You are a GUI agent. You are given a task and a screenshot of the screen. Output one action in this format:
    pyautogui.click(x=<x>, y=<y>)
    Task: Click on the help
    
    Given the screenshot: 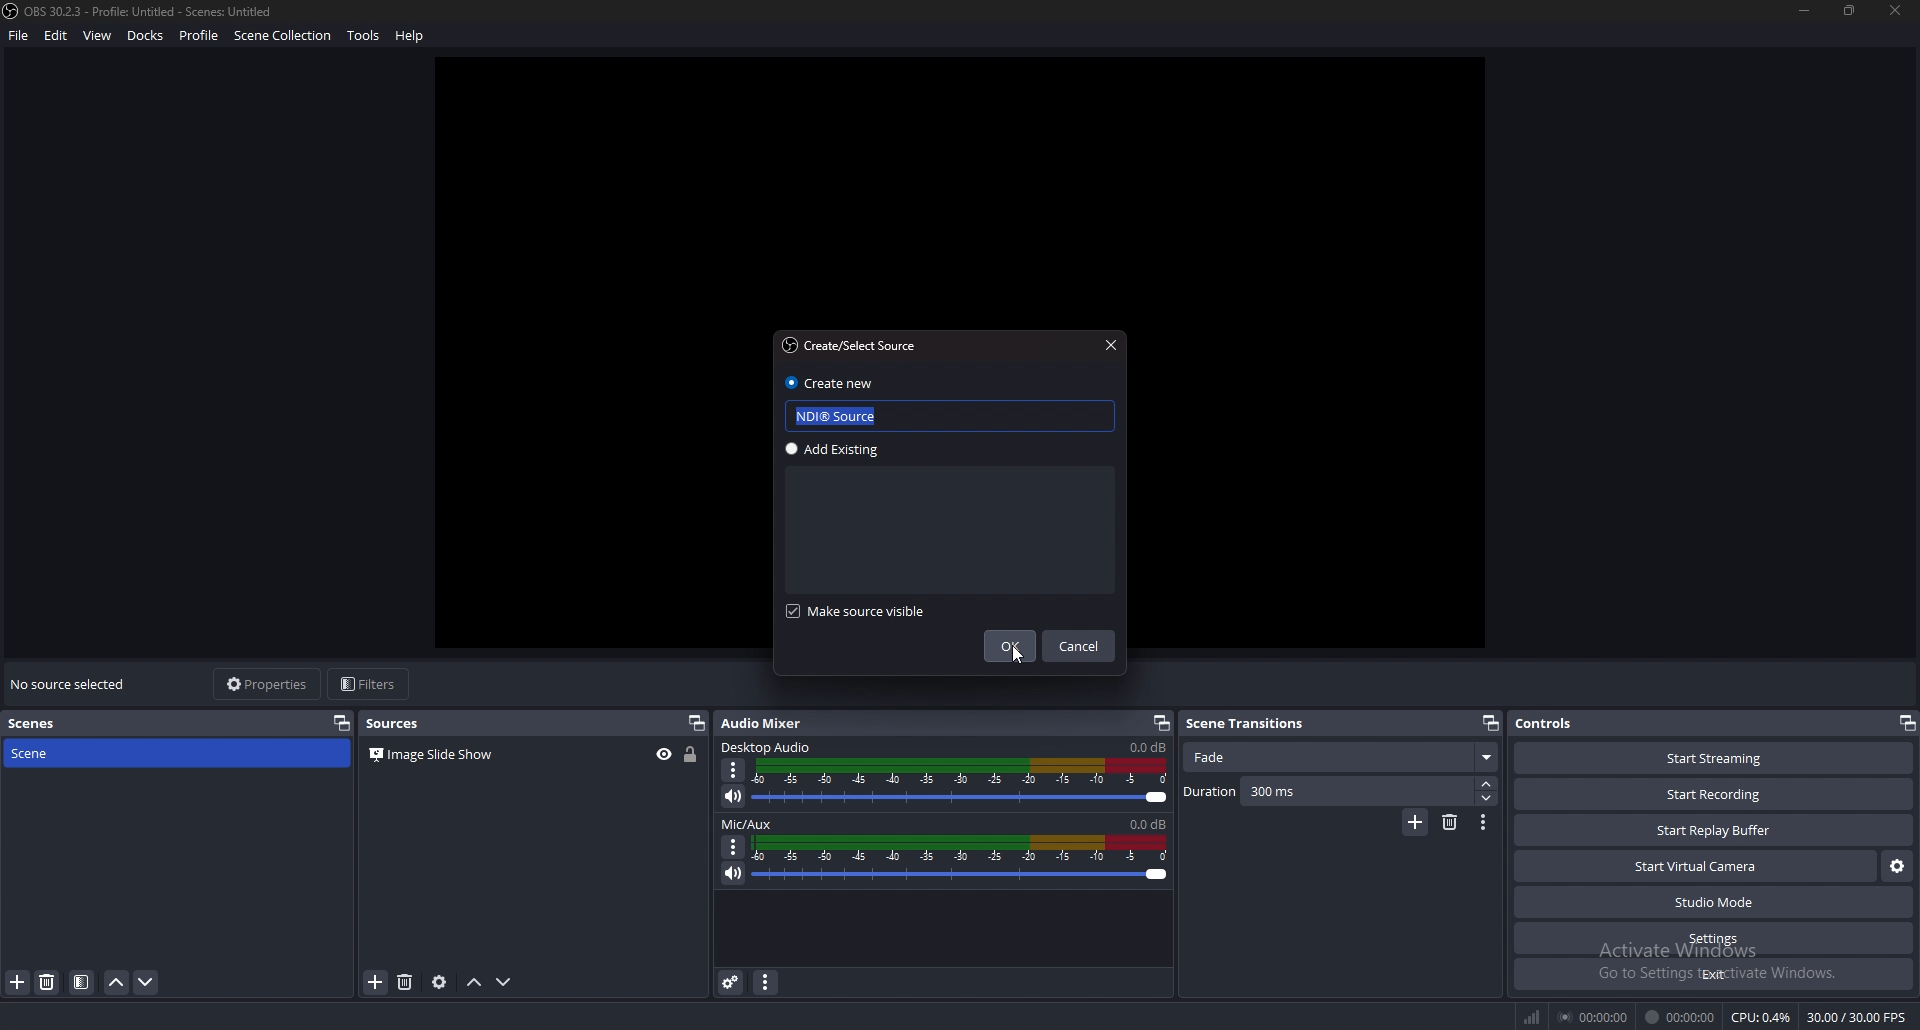 What is the action you would take?
    pyautogui.click(x=412, y=36)
    